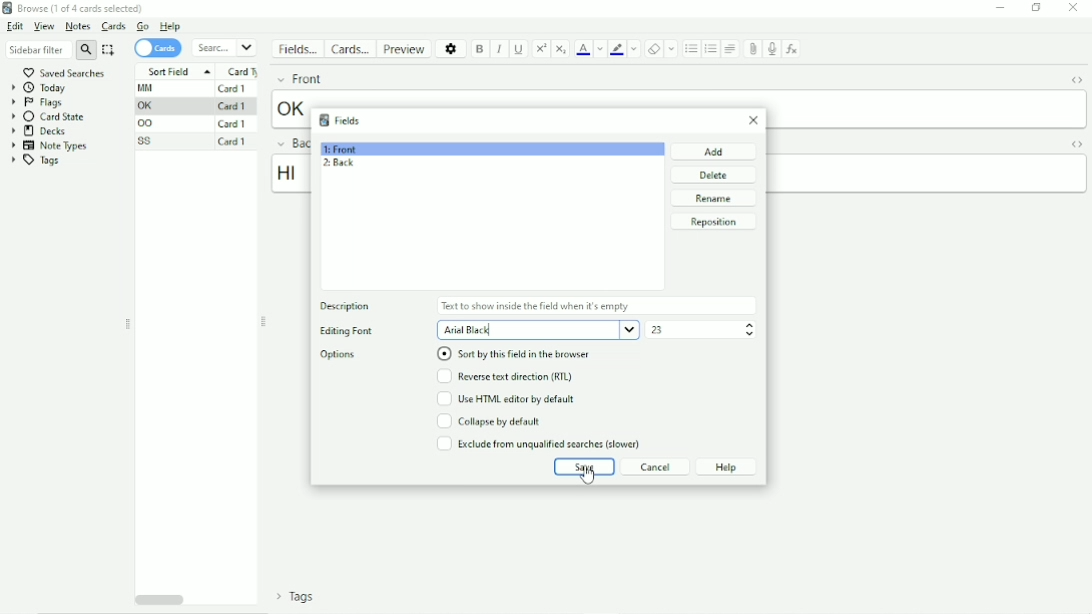 The image size is (1092, 614). Describe the element at coordinates (1037, 8) in the screenshot. I see `Restore down` at that location.